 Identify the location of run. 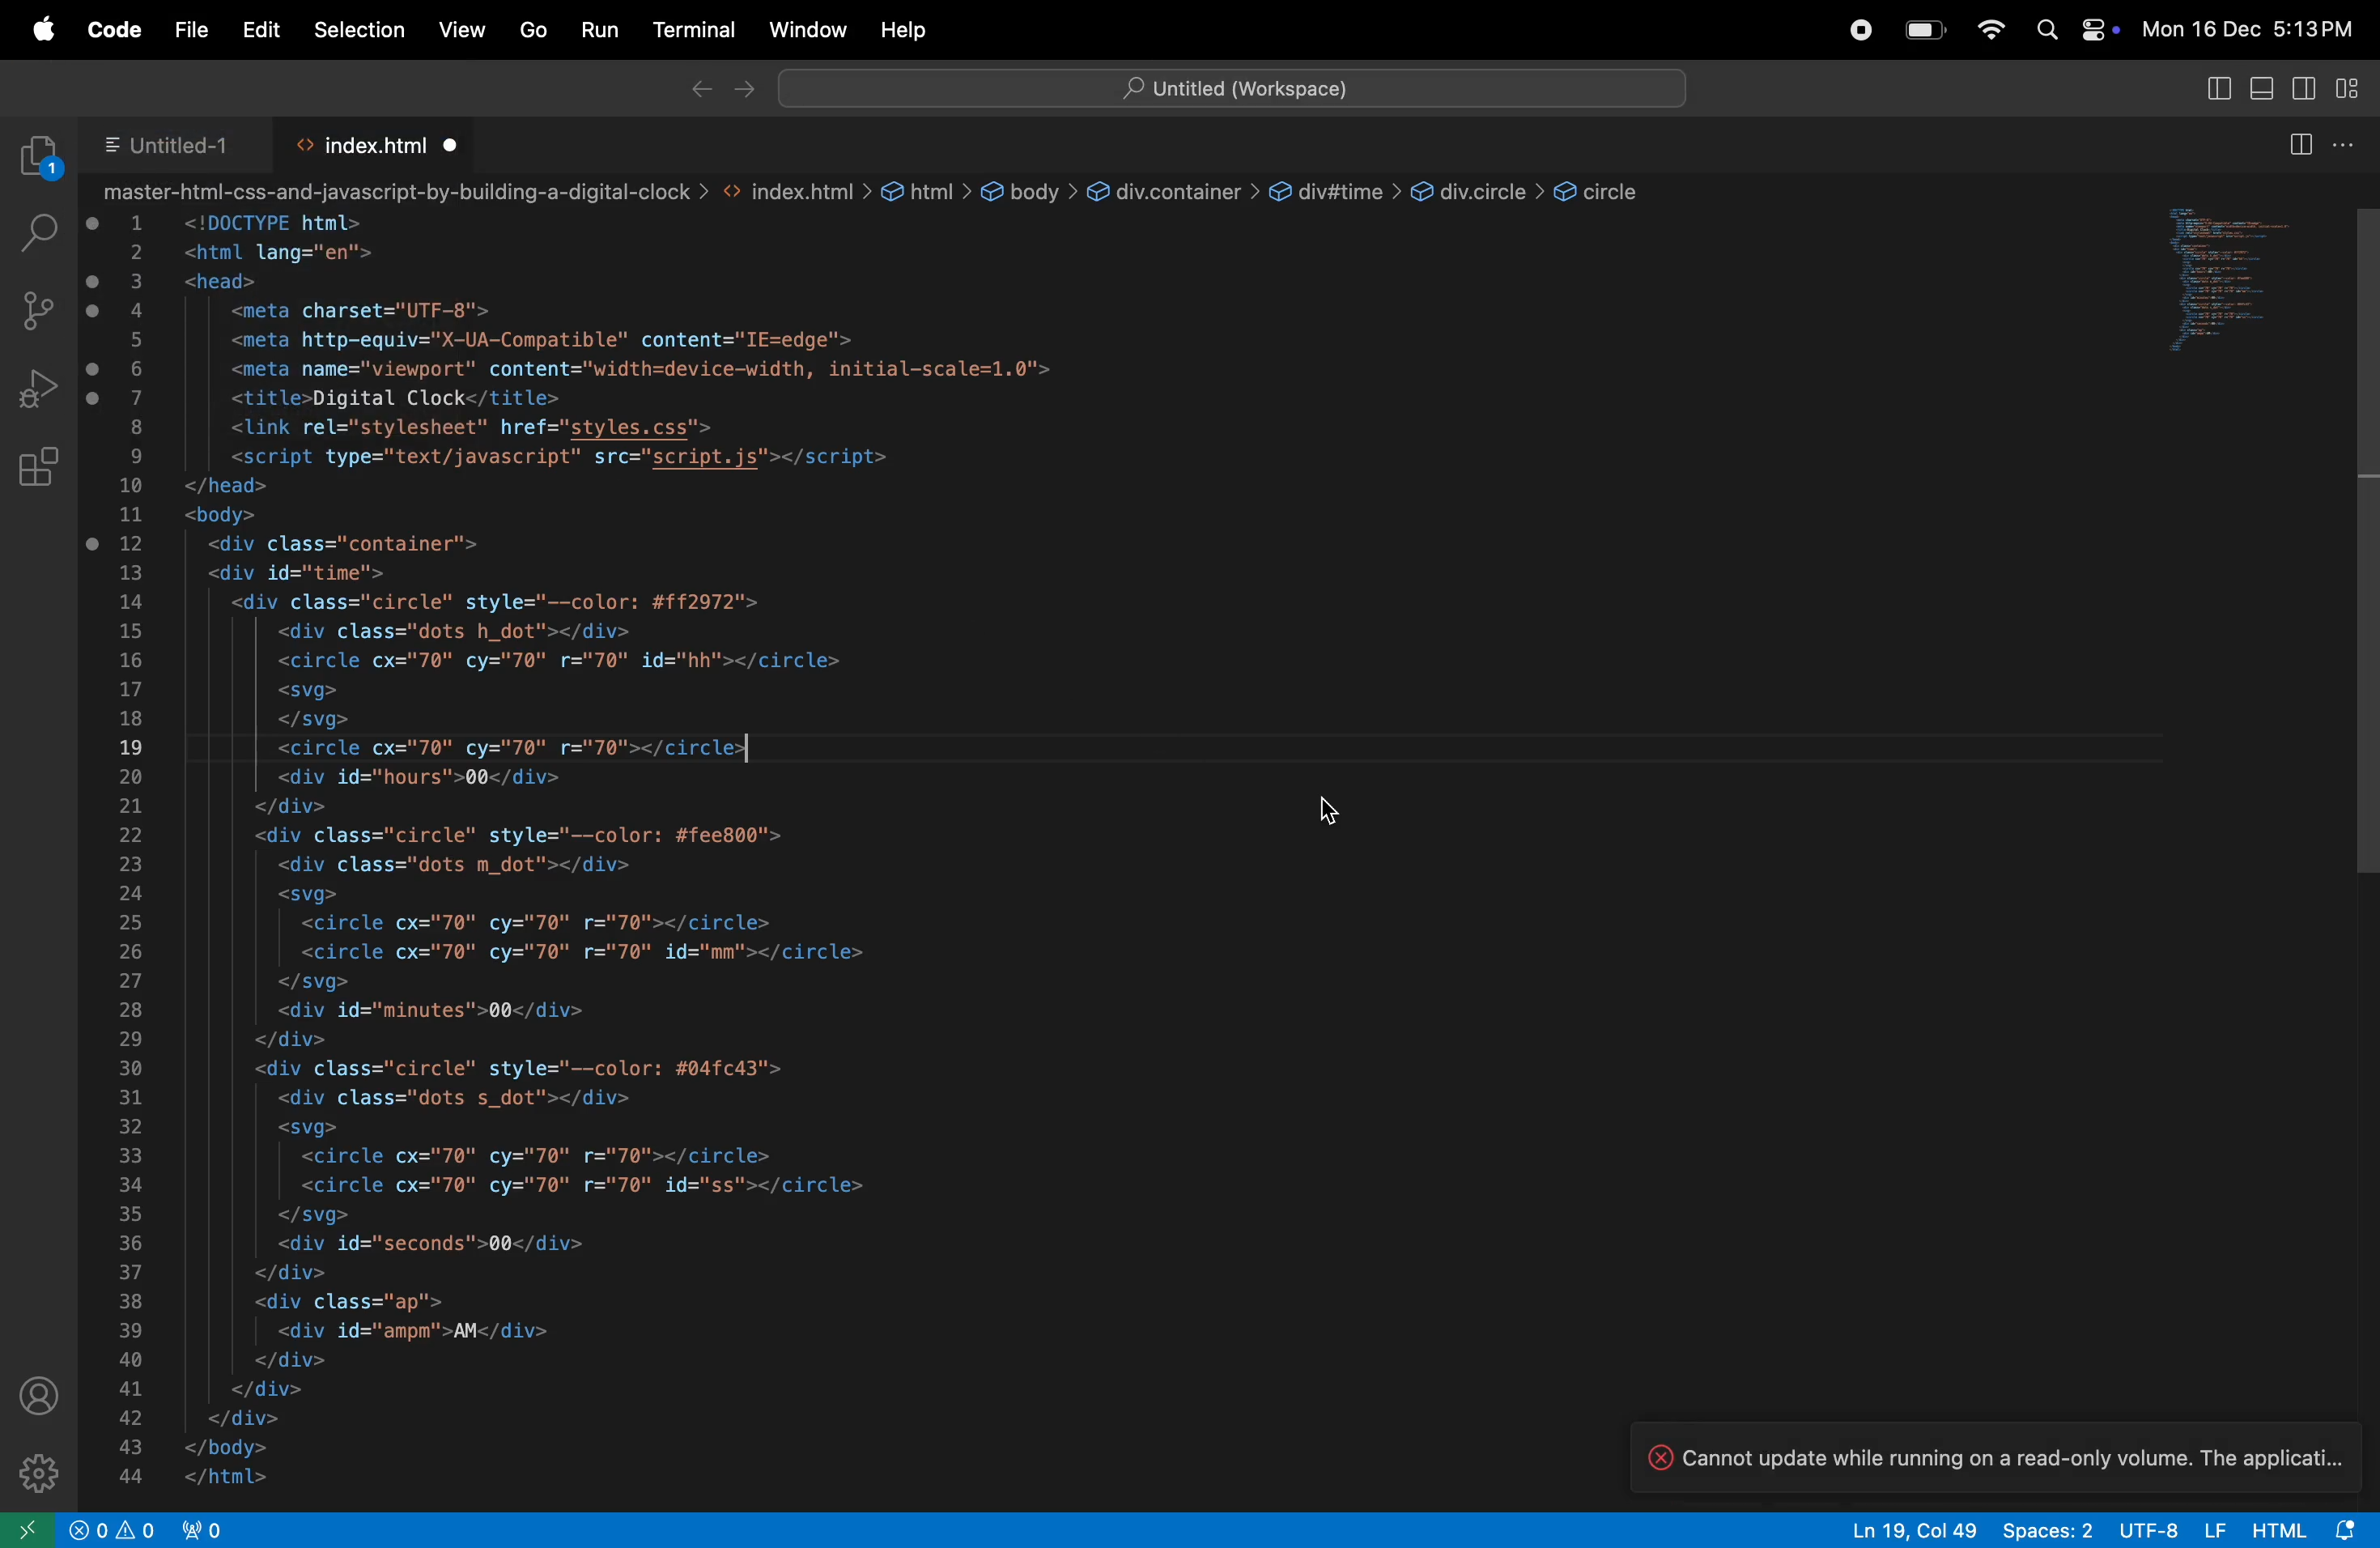
(598, 30).